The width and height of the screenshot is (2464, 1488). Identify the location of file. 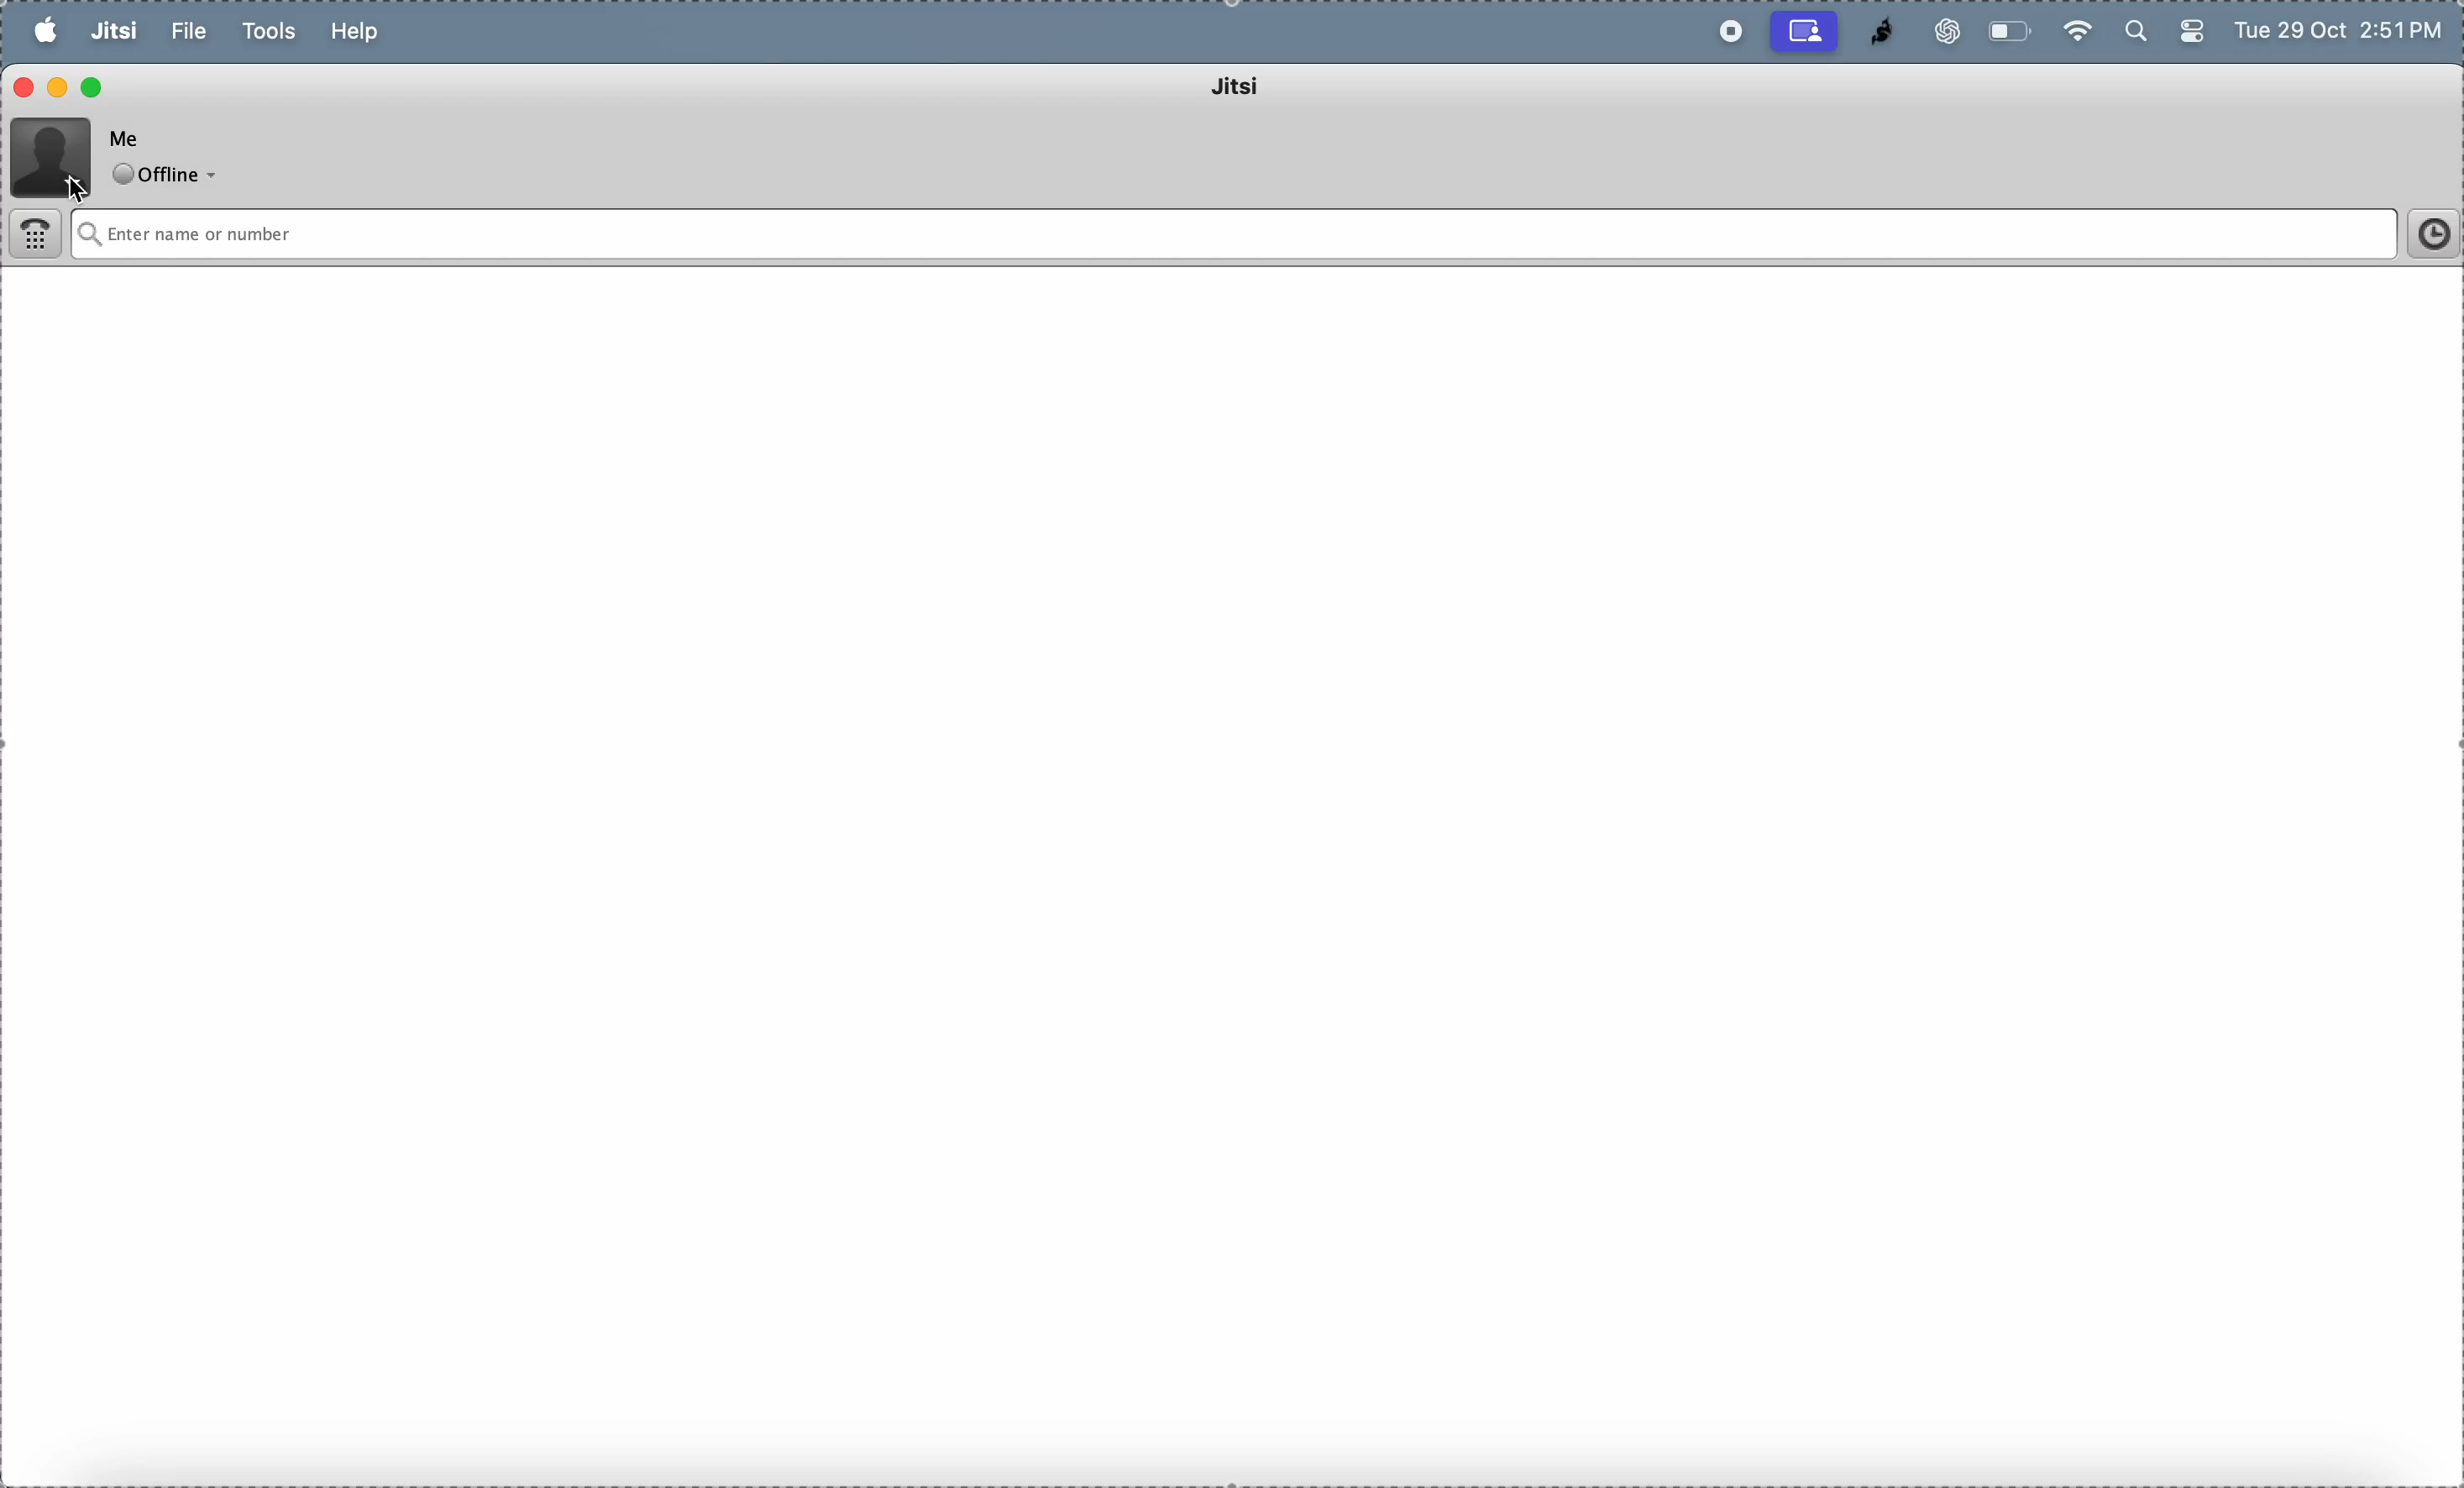
(190, 31).